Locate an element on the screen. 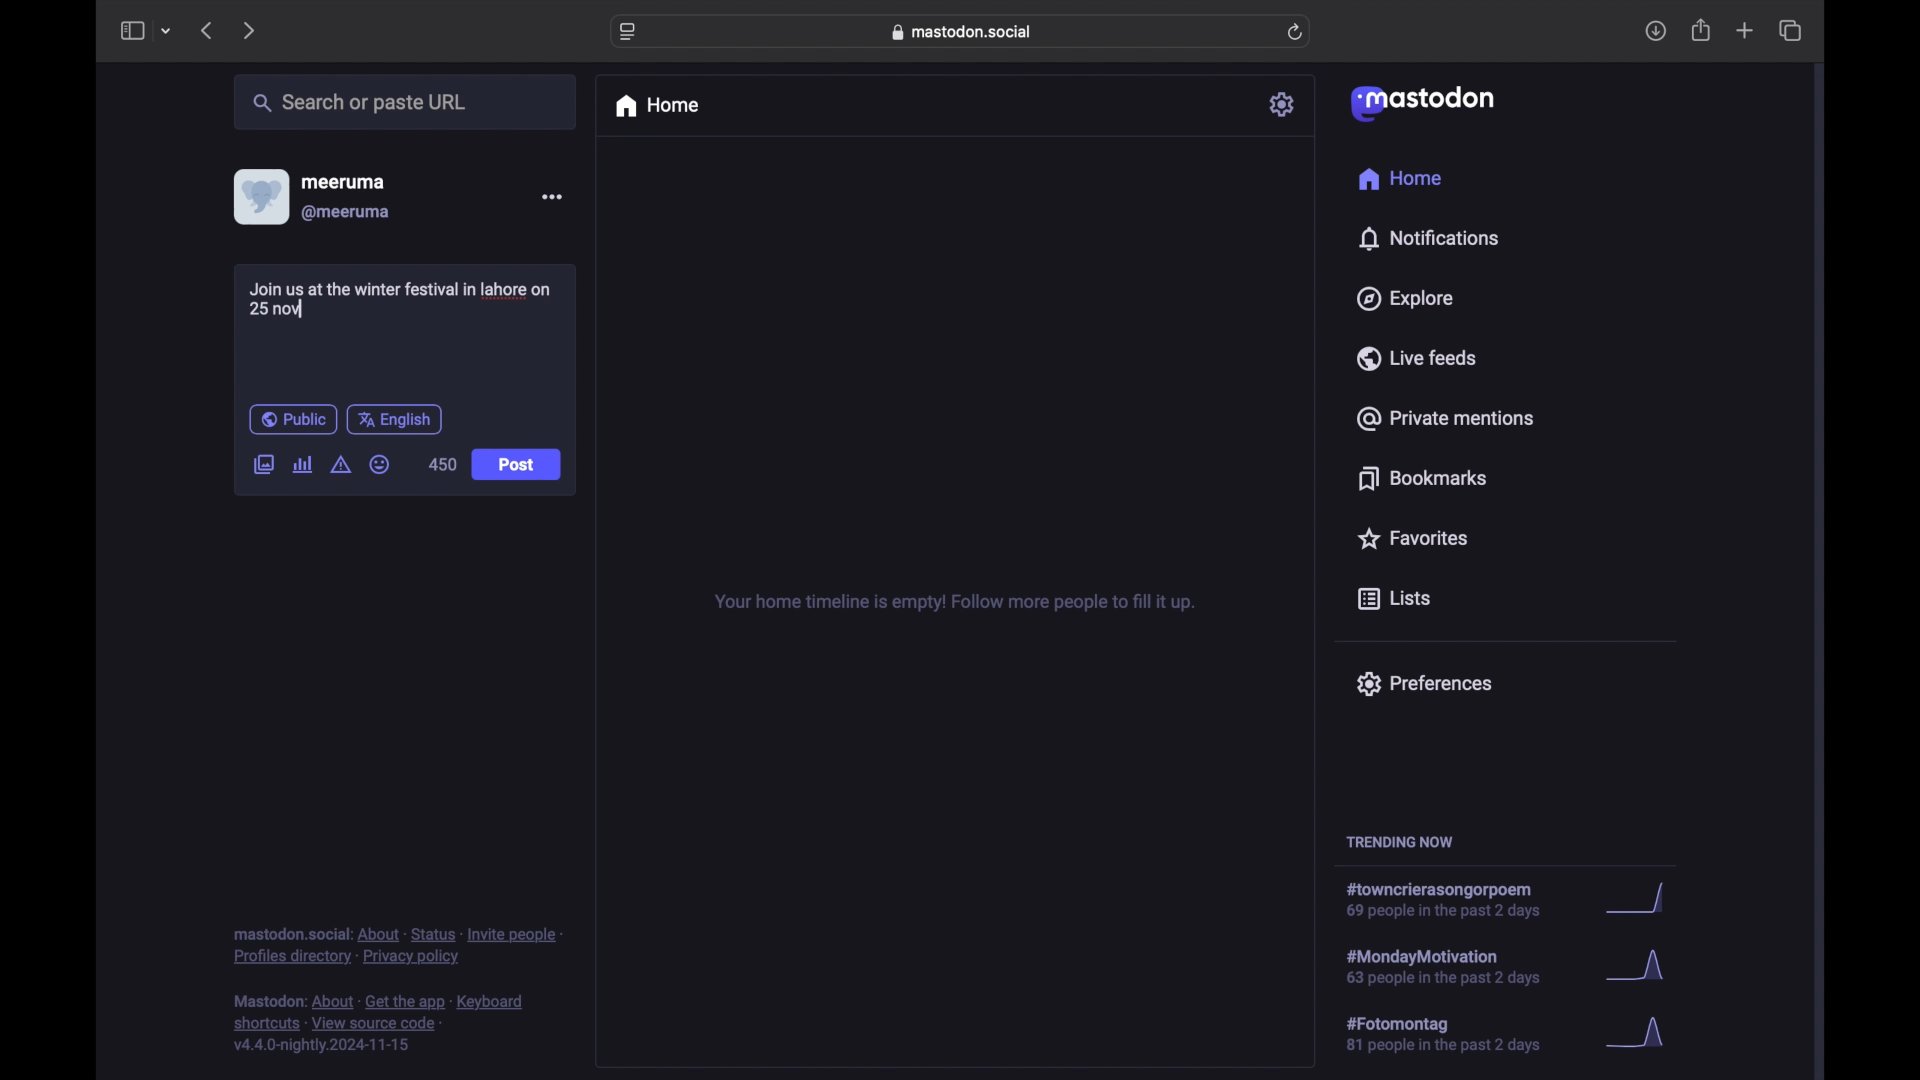 This screenshot has width=1920, height=1080. Post is located at coordinates (518, 466).